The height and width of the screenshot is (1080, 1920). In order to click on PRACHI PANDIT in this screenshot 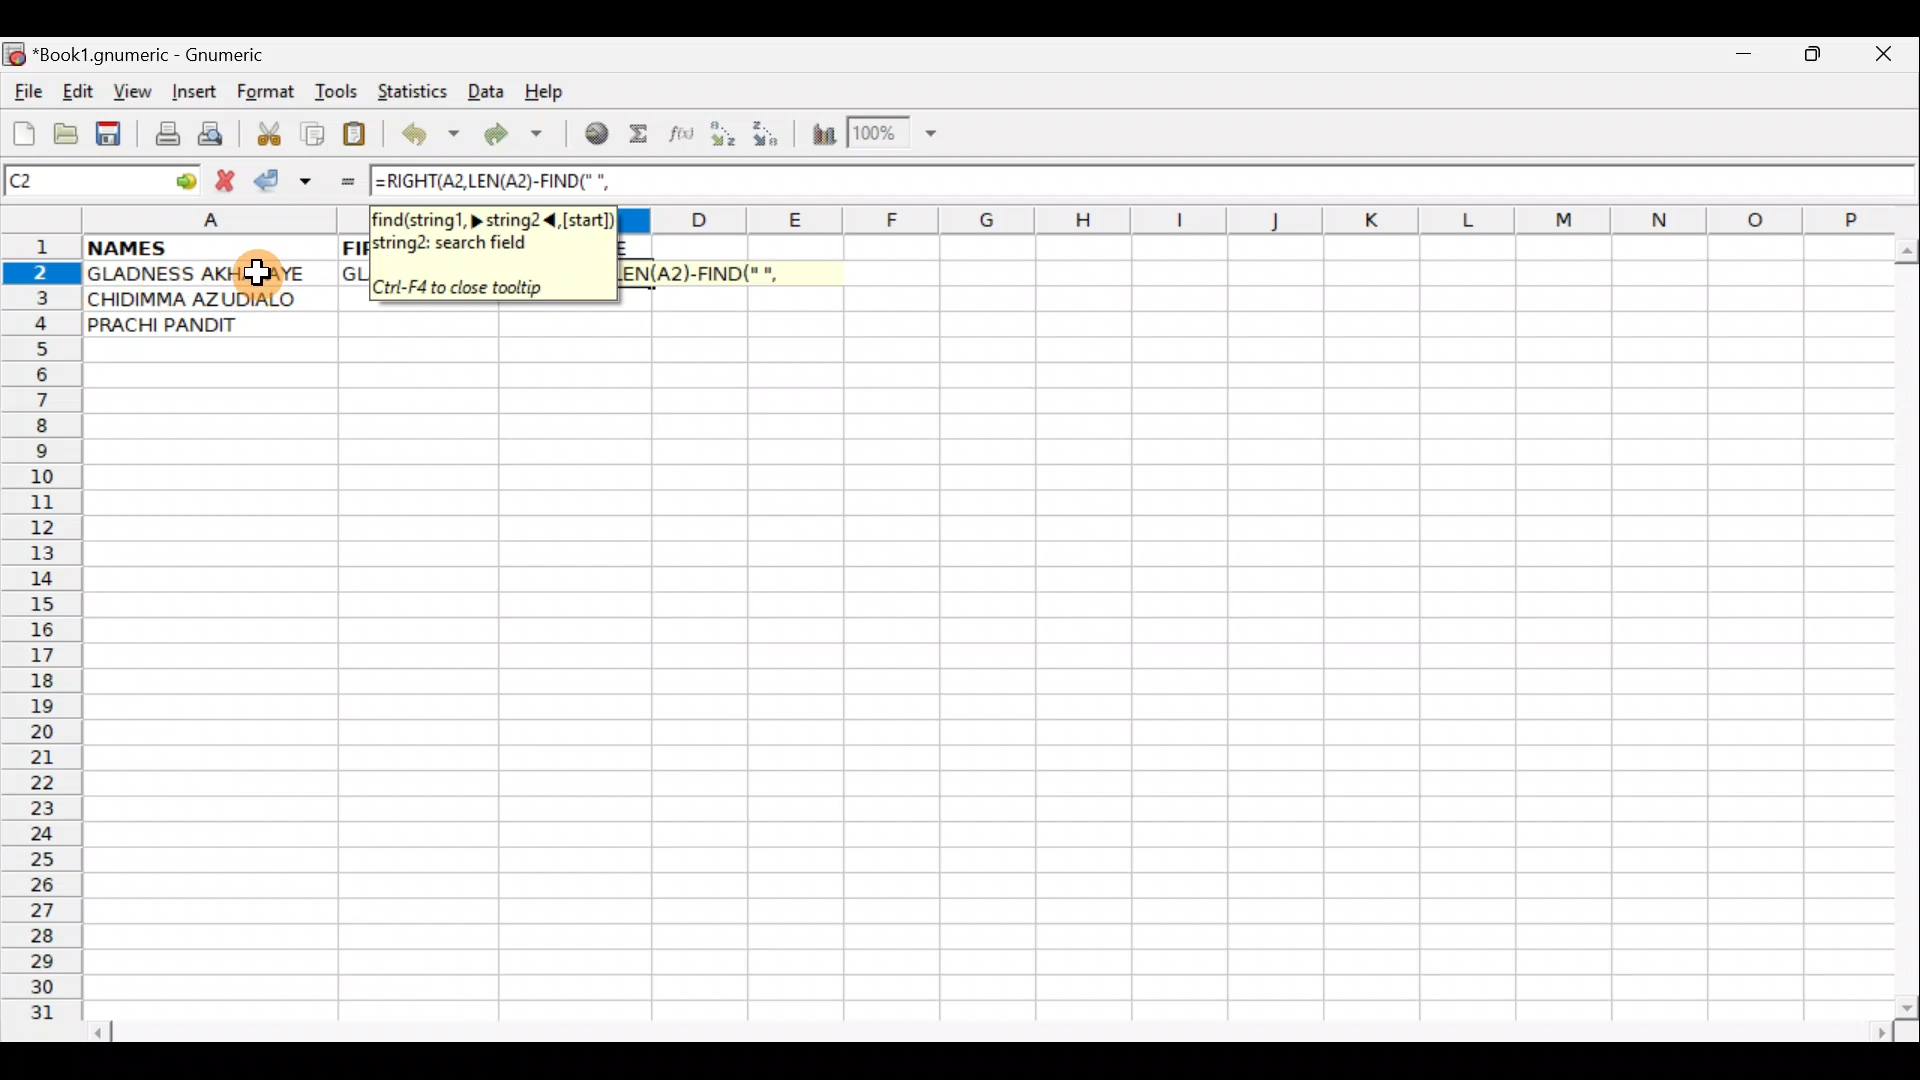, I will do `click(197, 325)`.